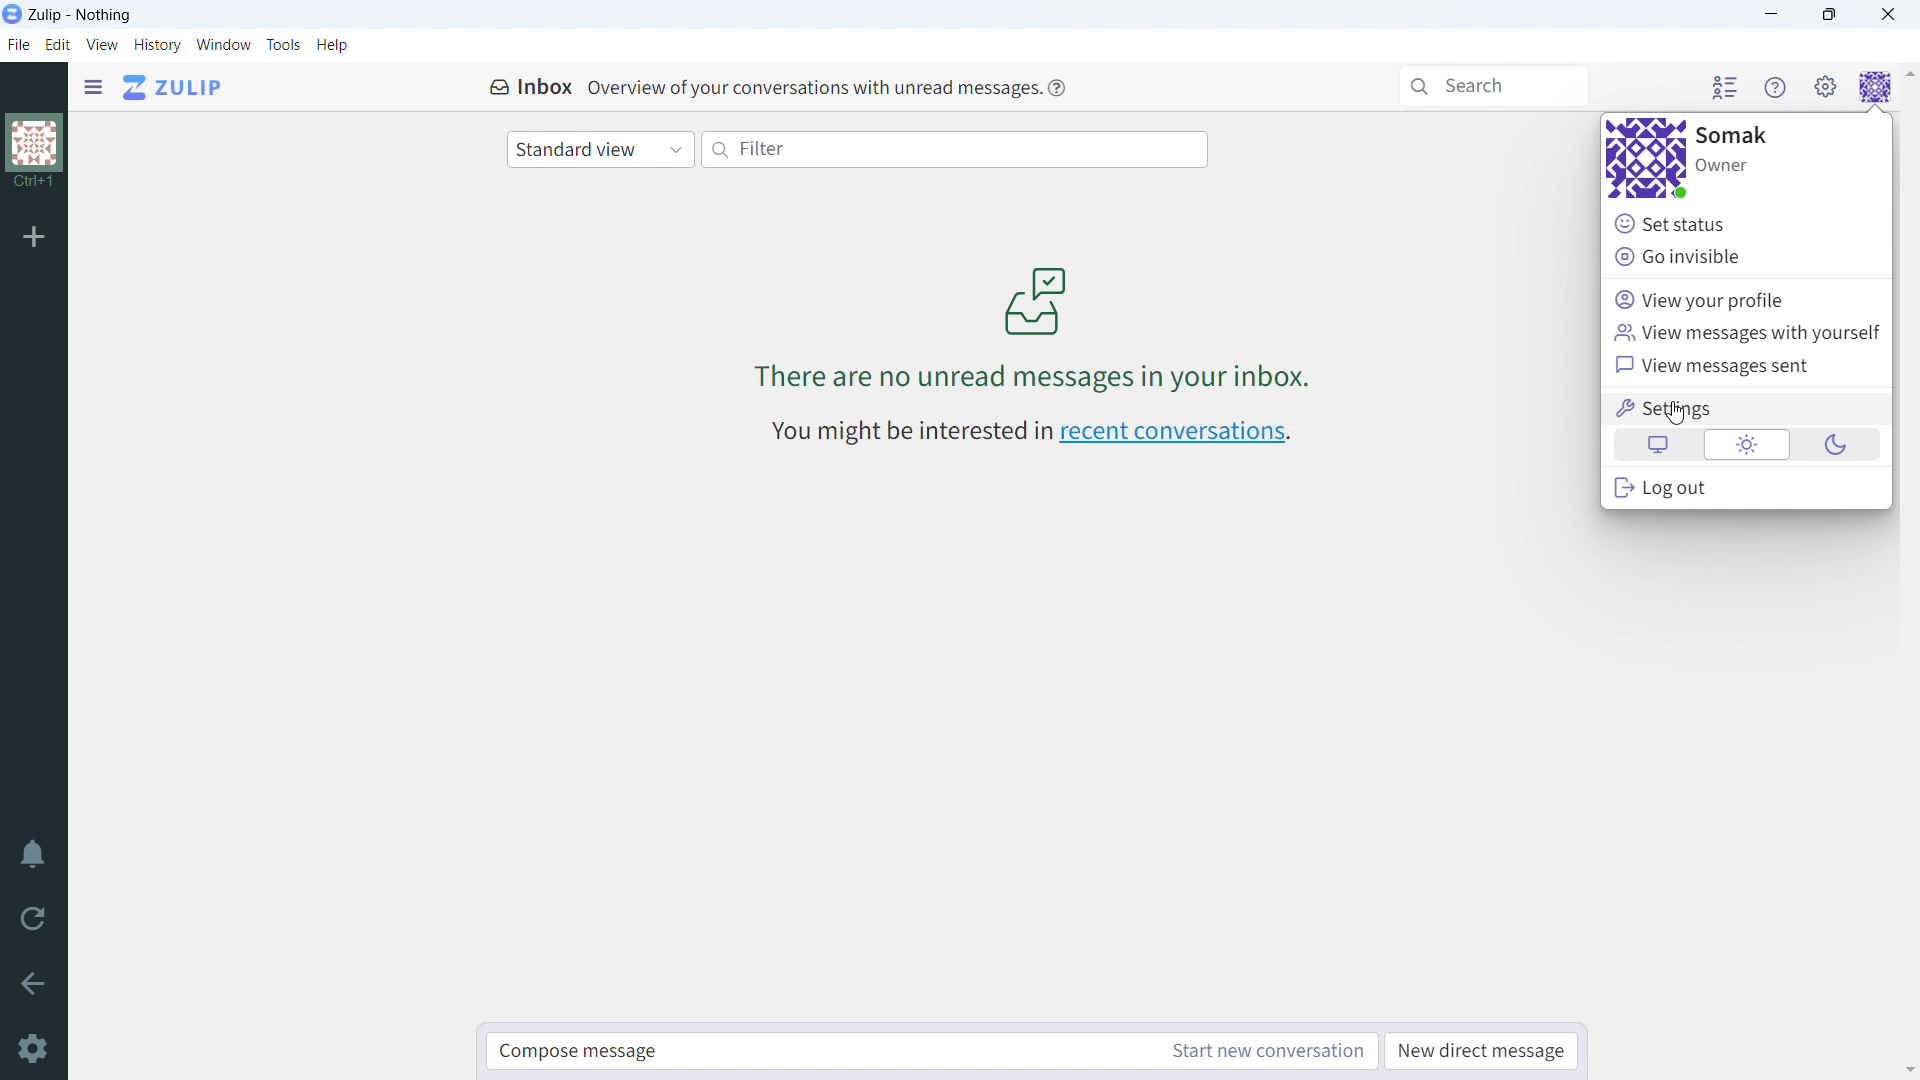 This screenshot has height=1080, width=1920. What do you see at coordinates (1838, 444) in the screenshot?
I see `dark theme` at bounding box center [1838, 444].